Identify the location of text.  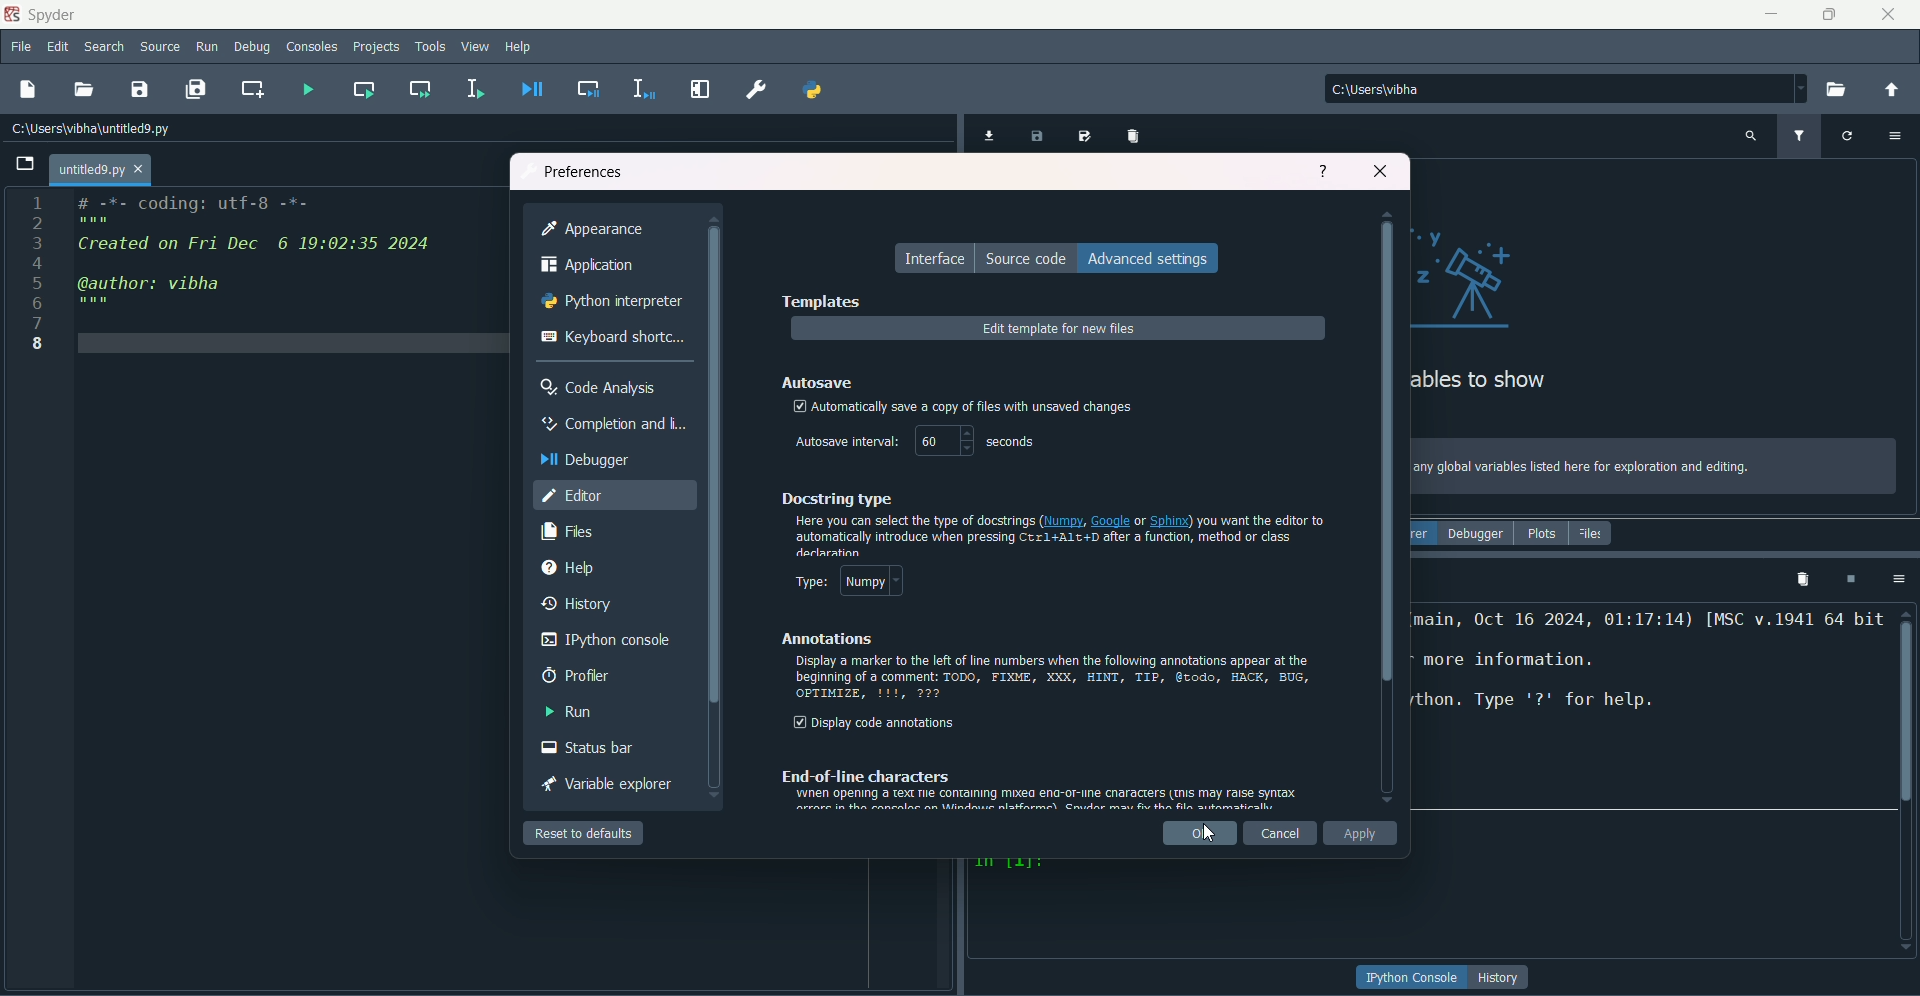
(1484, 381).